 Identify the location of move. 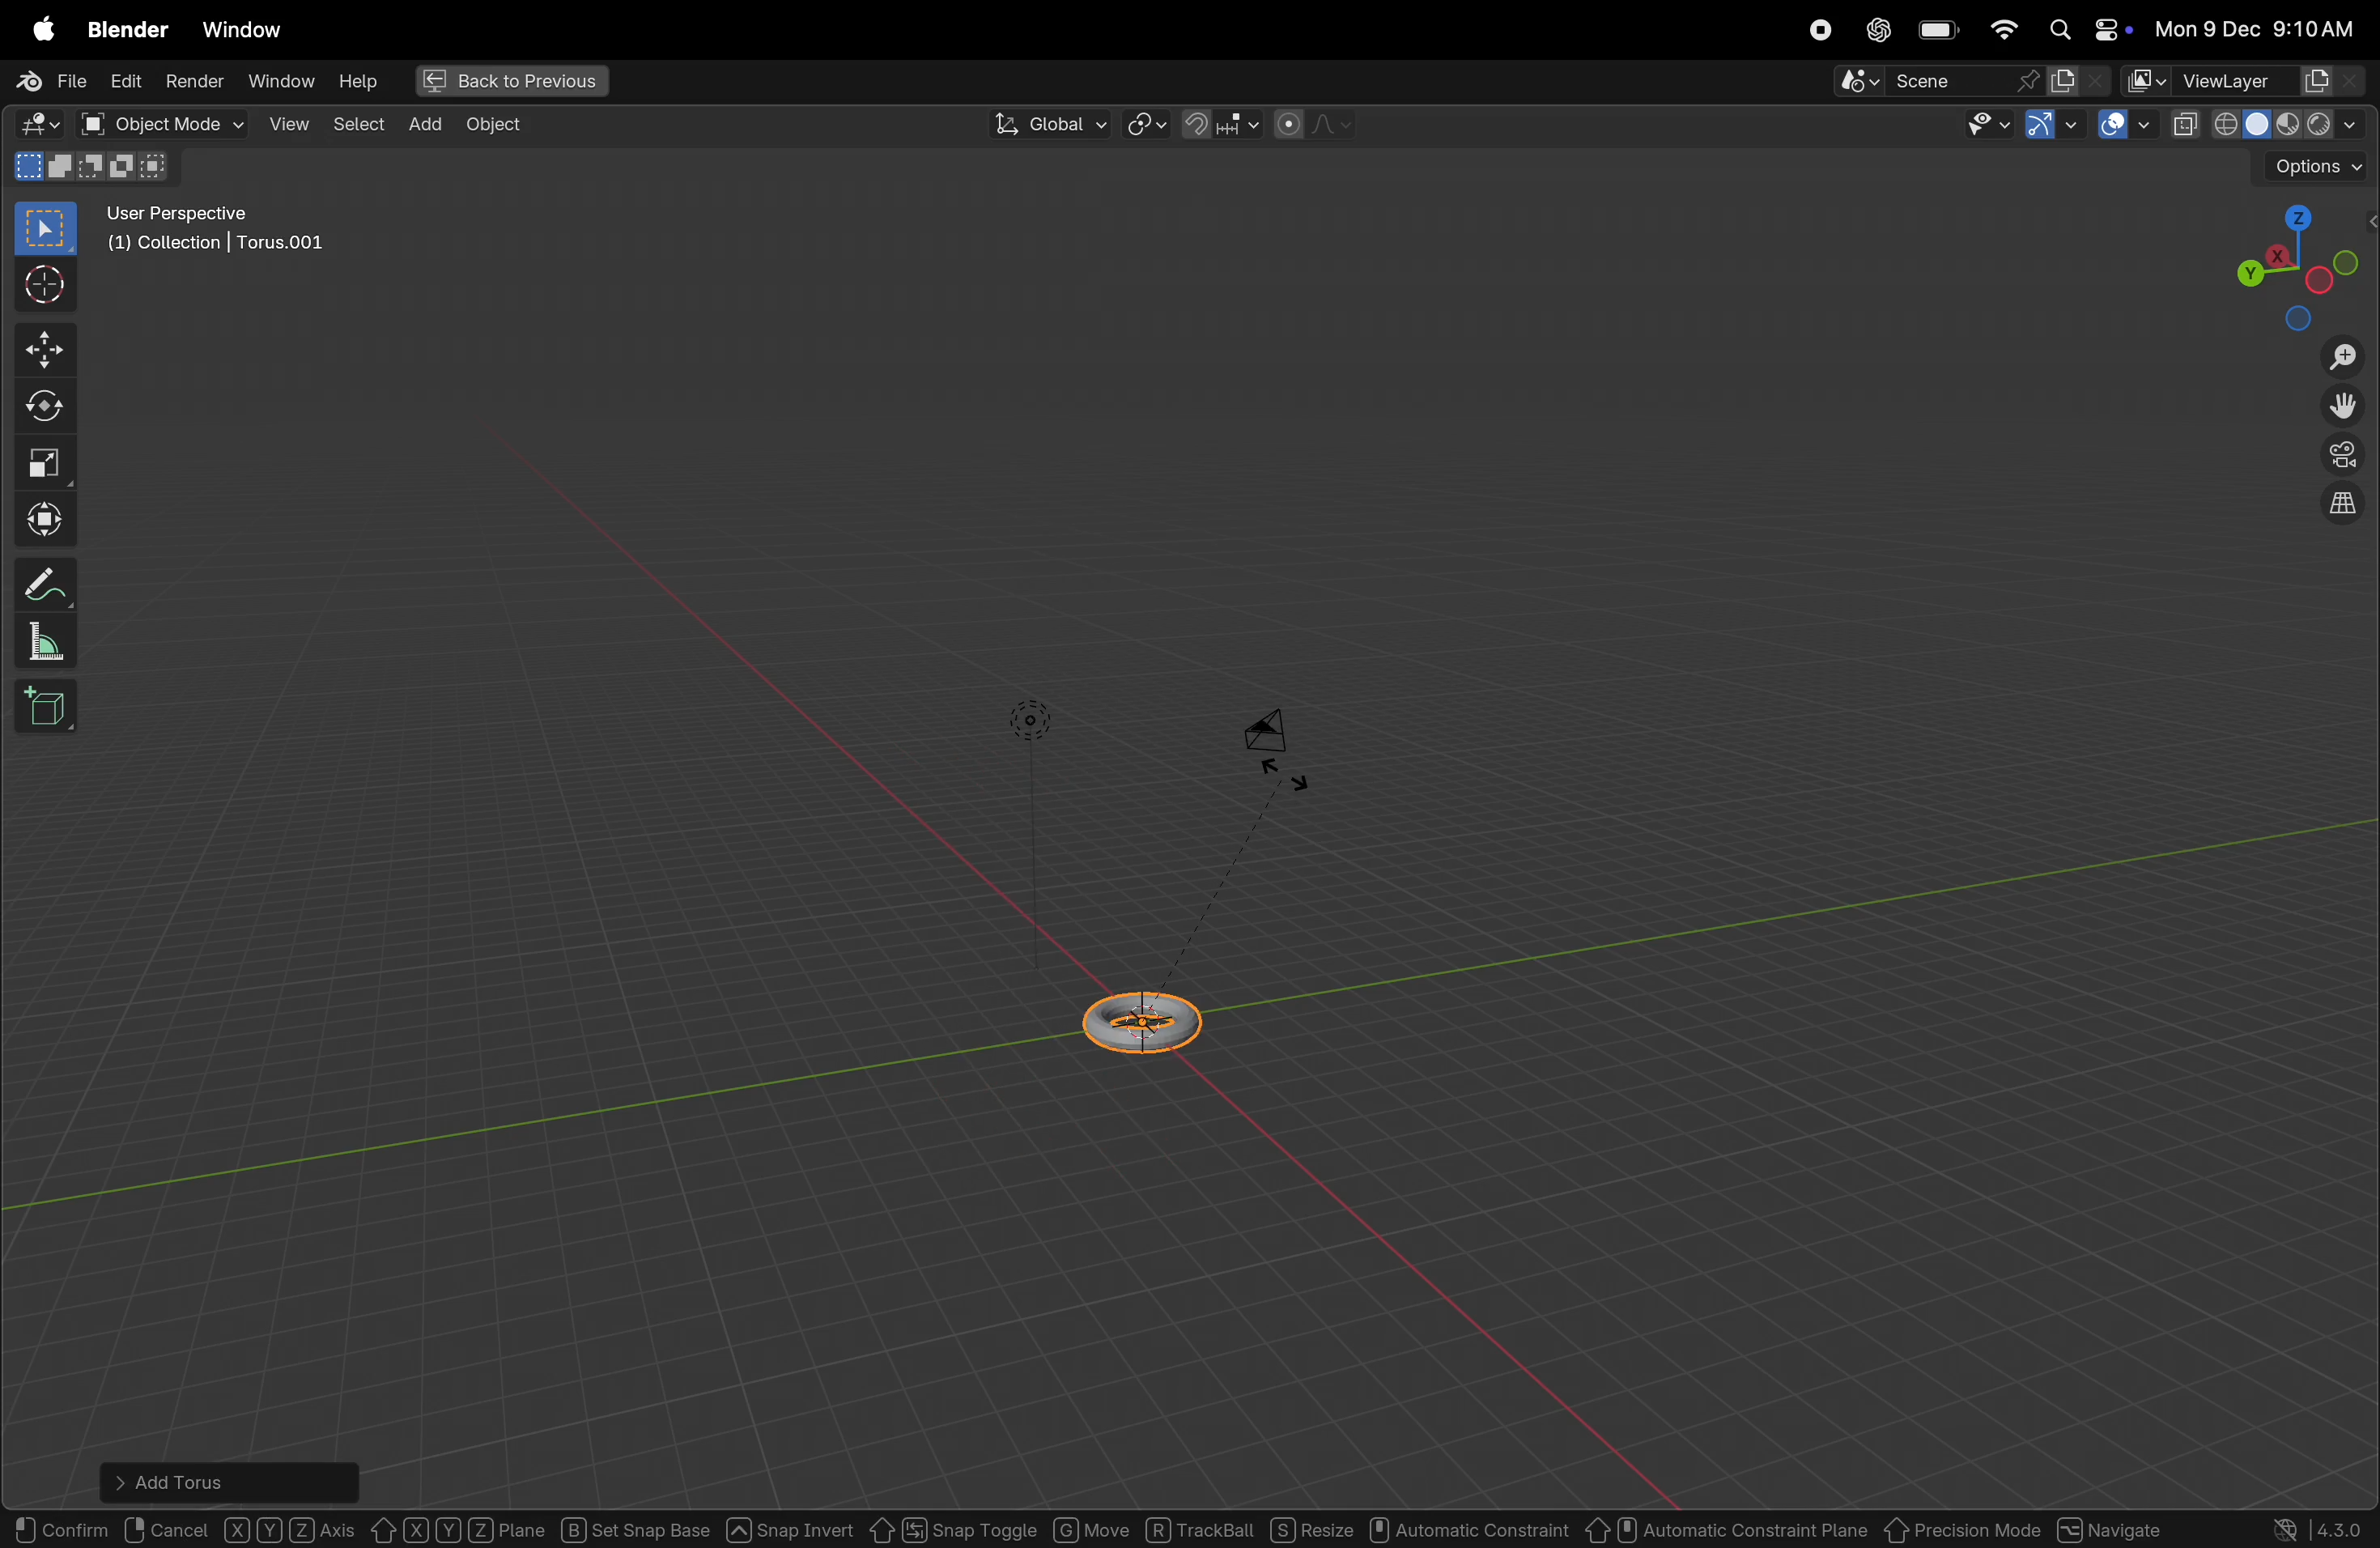
(1091, 1526).